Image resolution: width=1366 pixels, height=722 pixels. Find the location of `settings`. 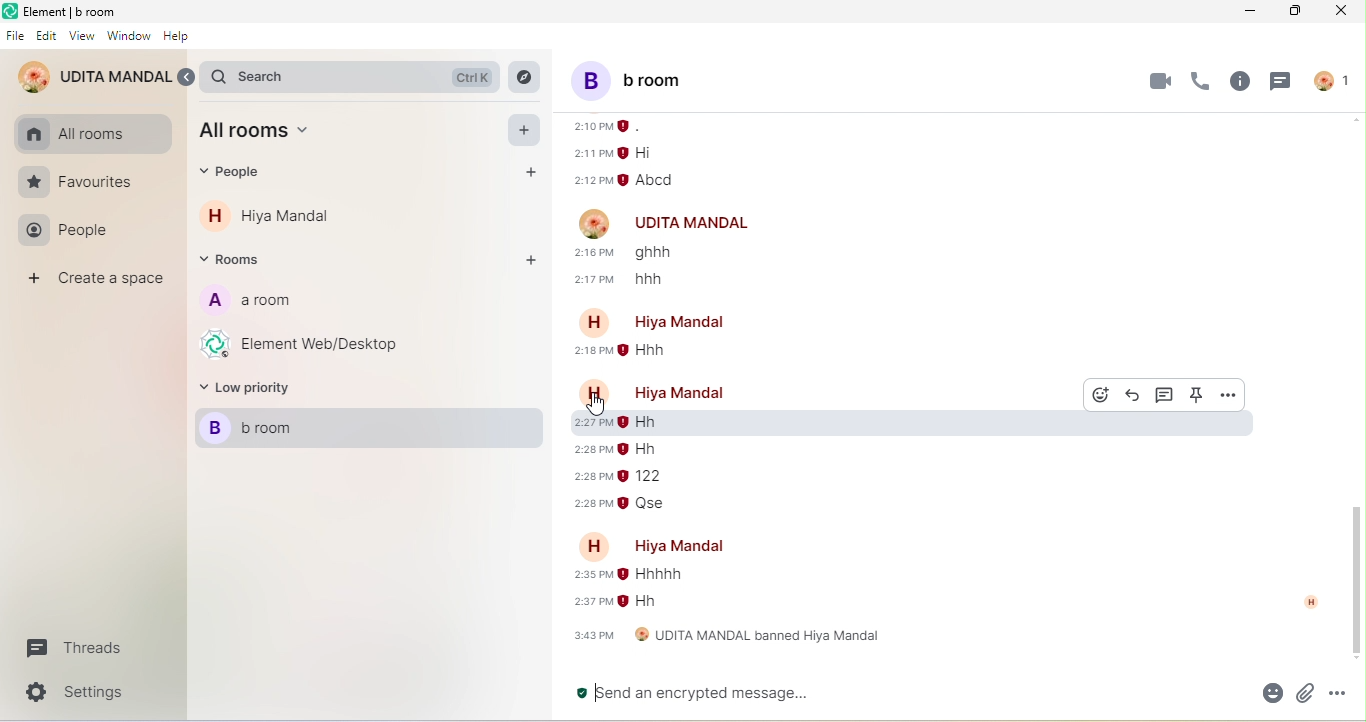

settings is located at coordinates (85, 692).